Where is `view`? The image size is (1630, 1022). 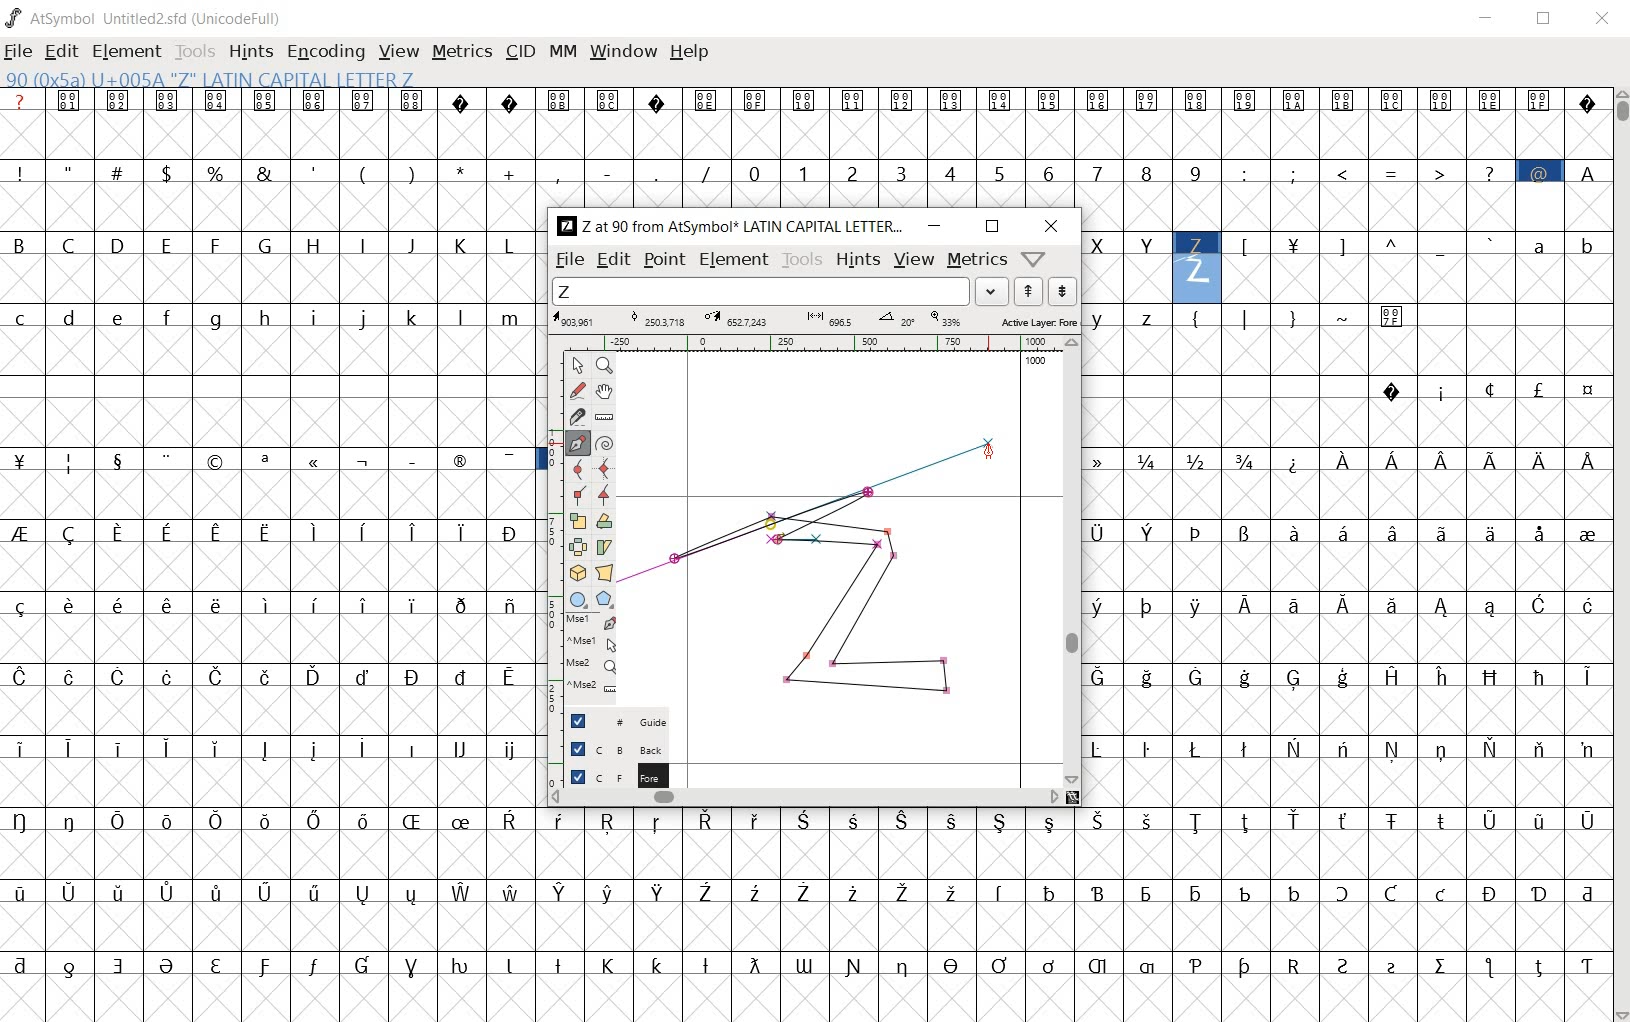 view is located at coordinates (400, 51).